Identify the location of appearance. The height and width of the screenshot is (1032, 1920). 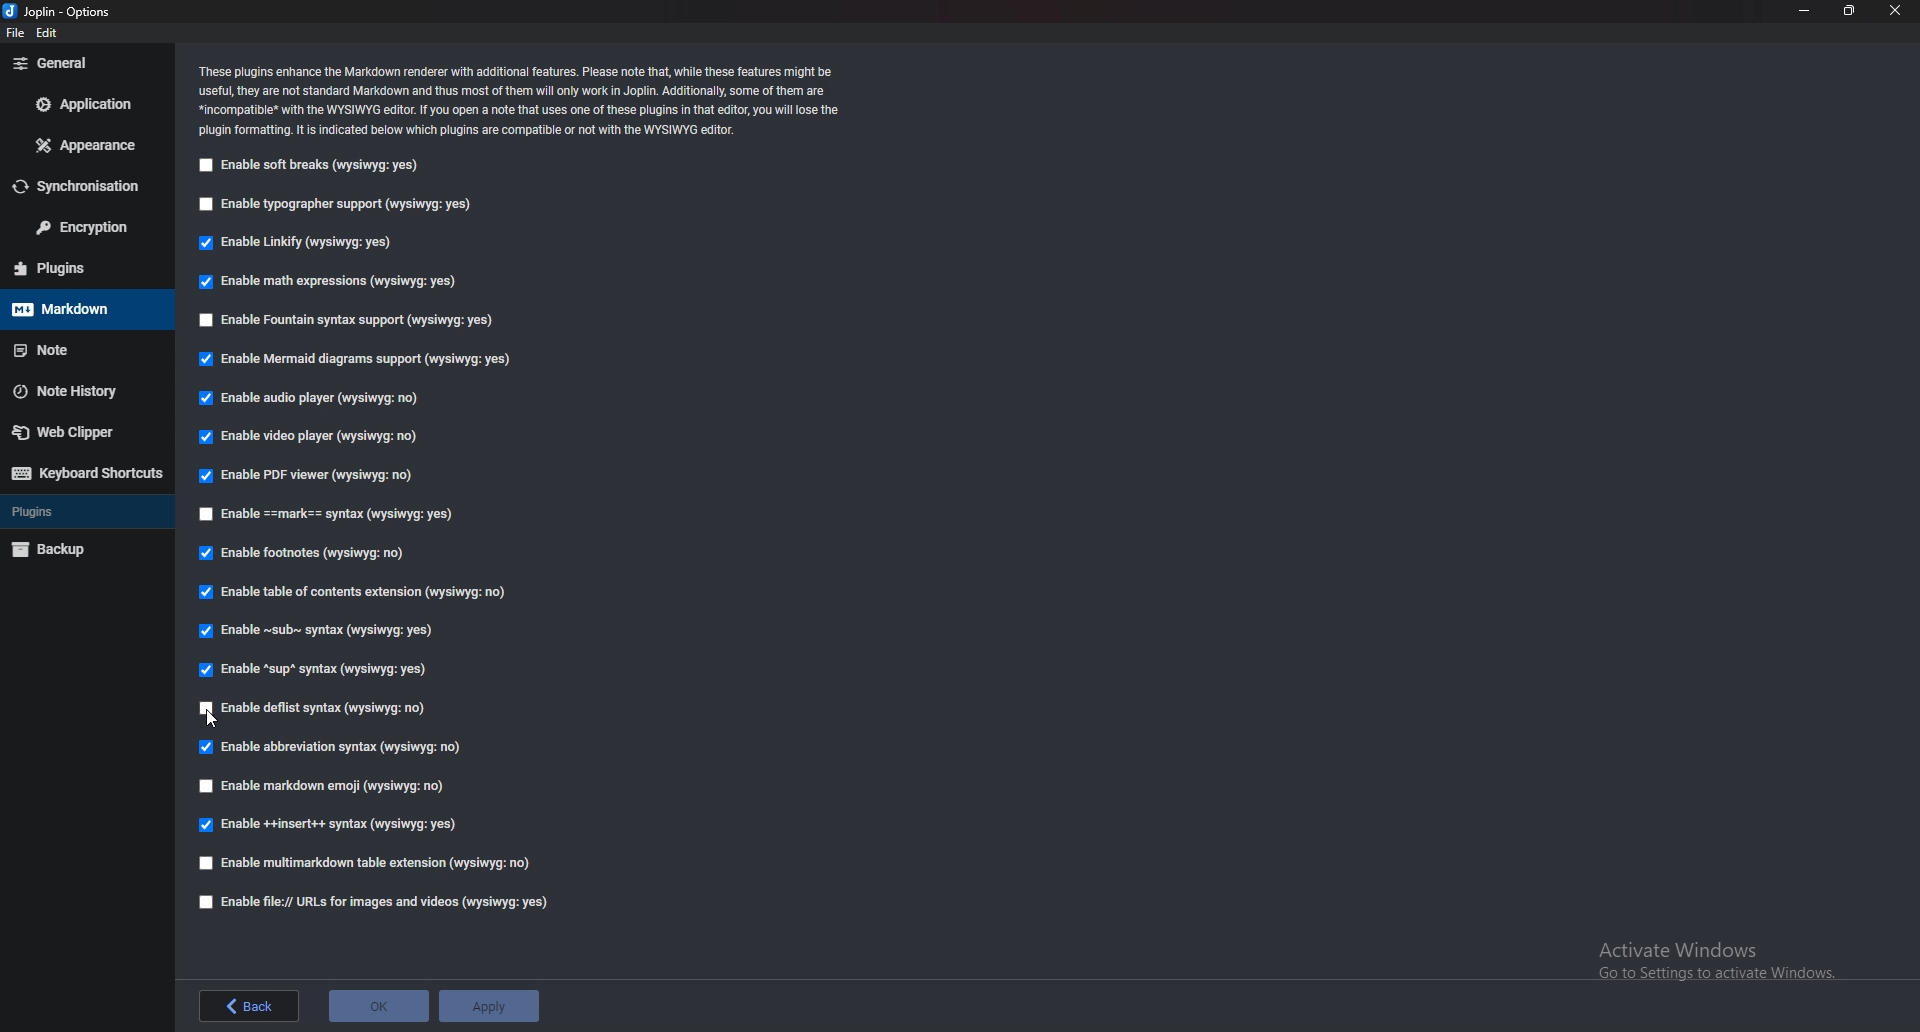
(86, 145).